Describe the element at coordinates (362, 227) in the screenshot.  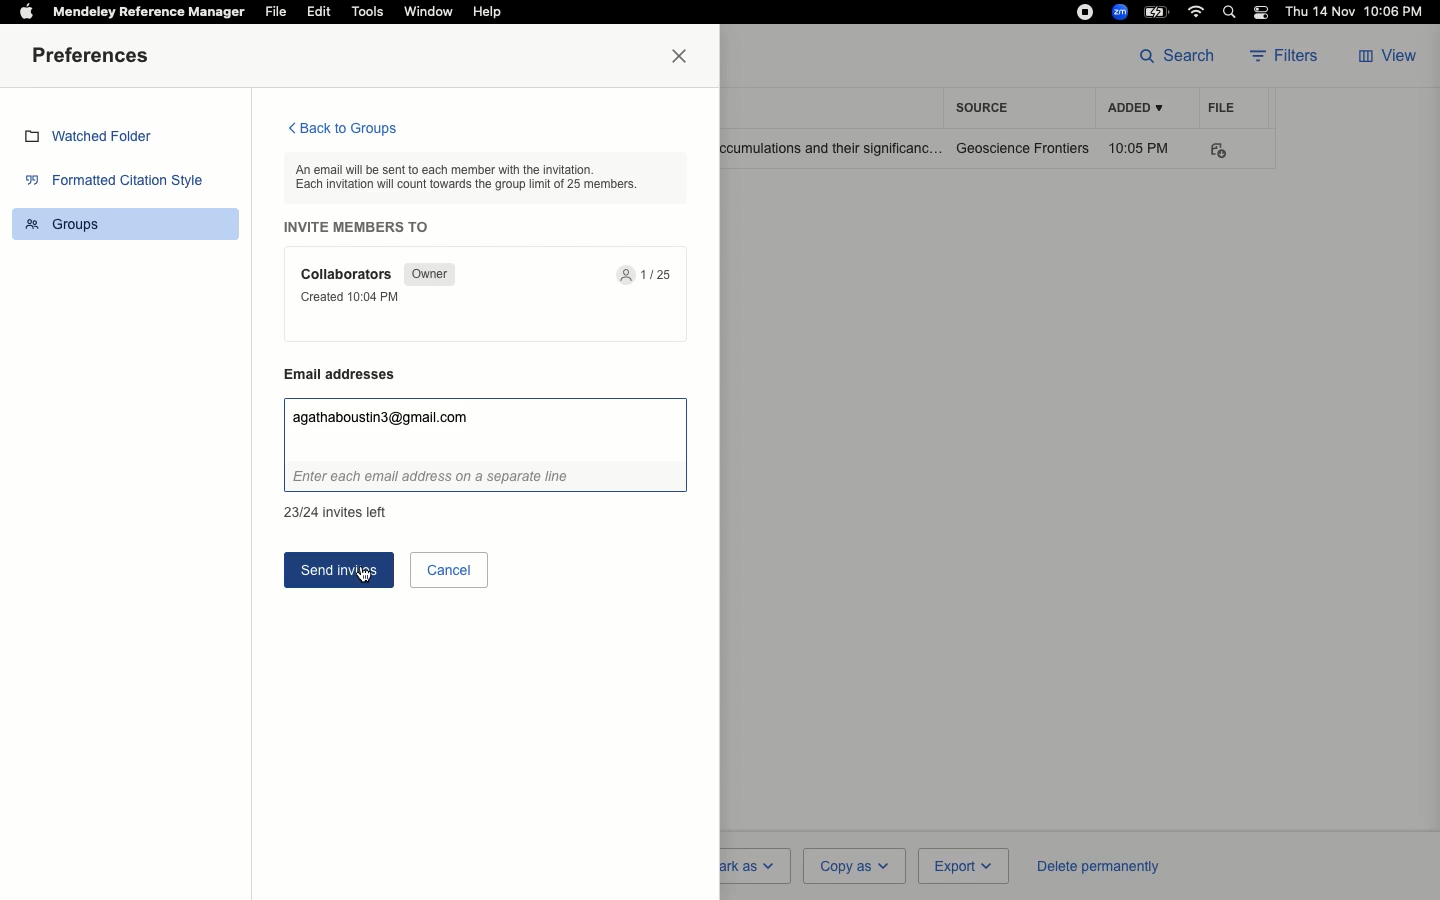
I see `Invite members to` at that location.